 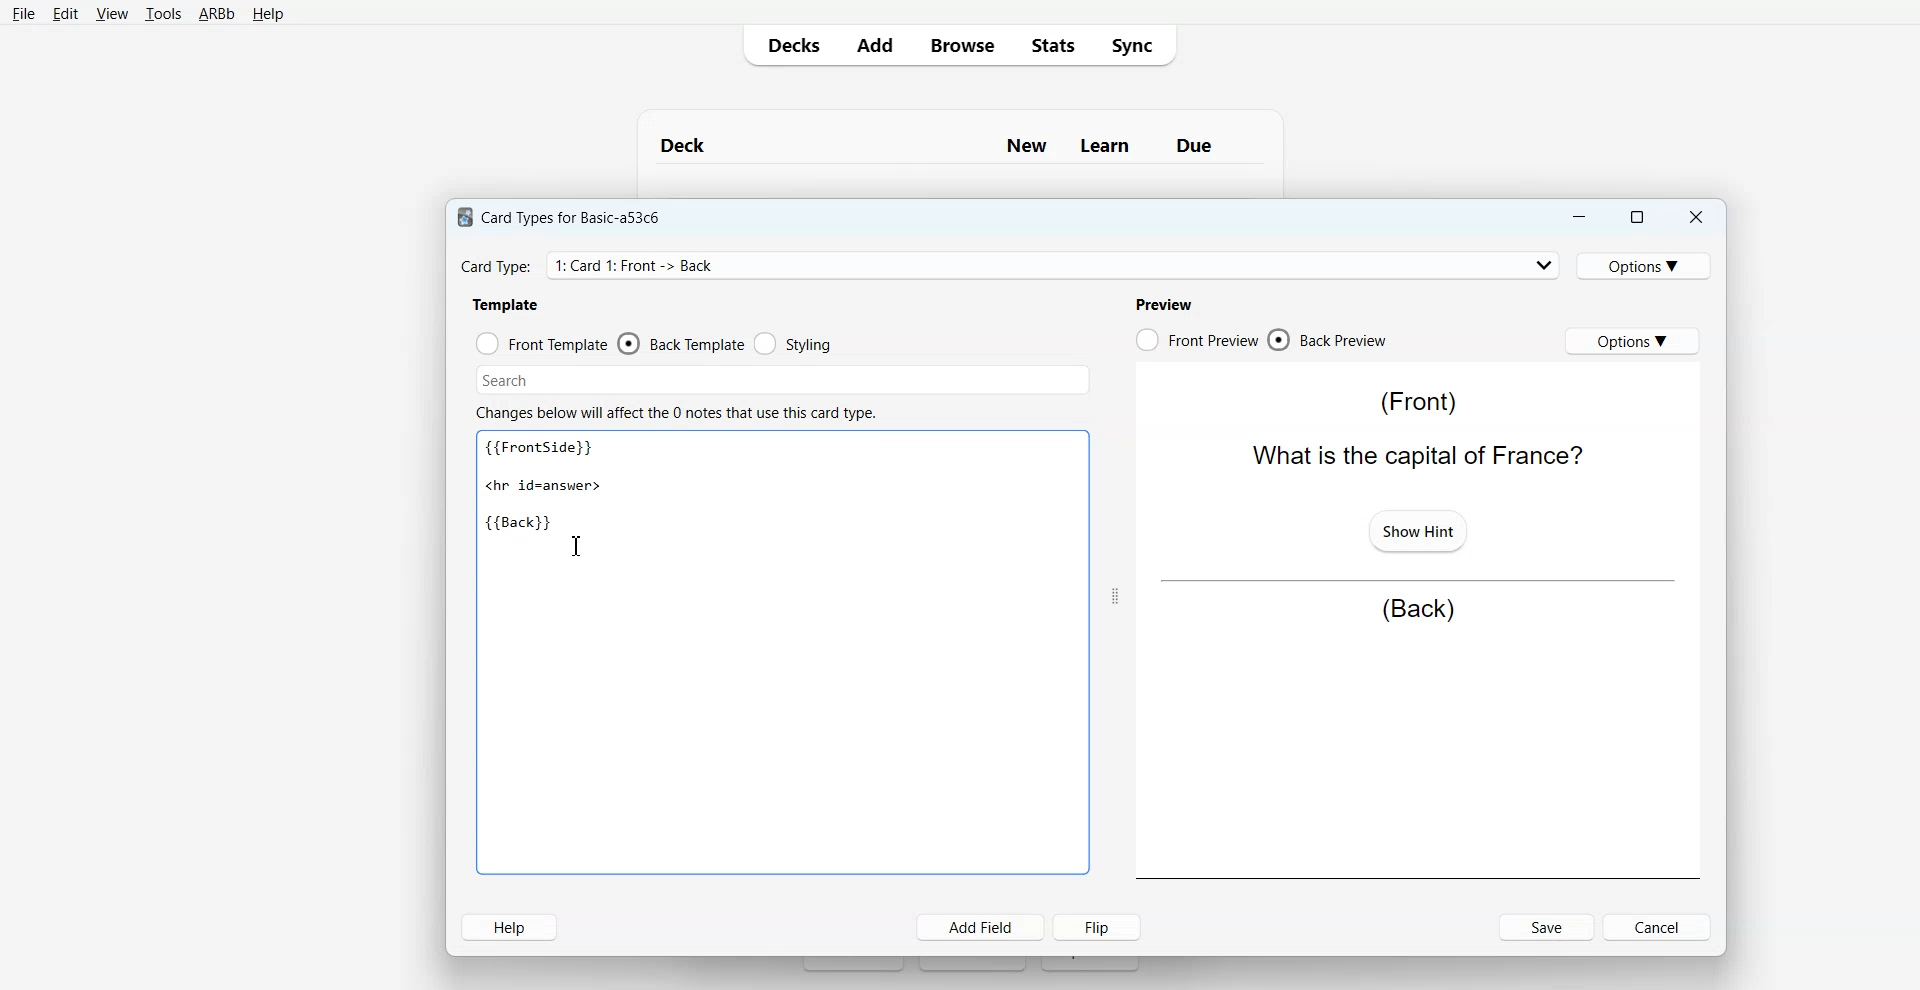 I want to click on Sync, so click(x=1138, y=44).